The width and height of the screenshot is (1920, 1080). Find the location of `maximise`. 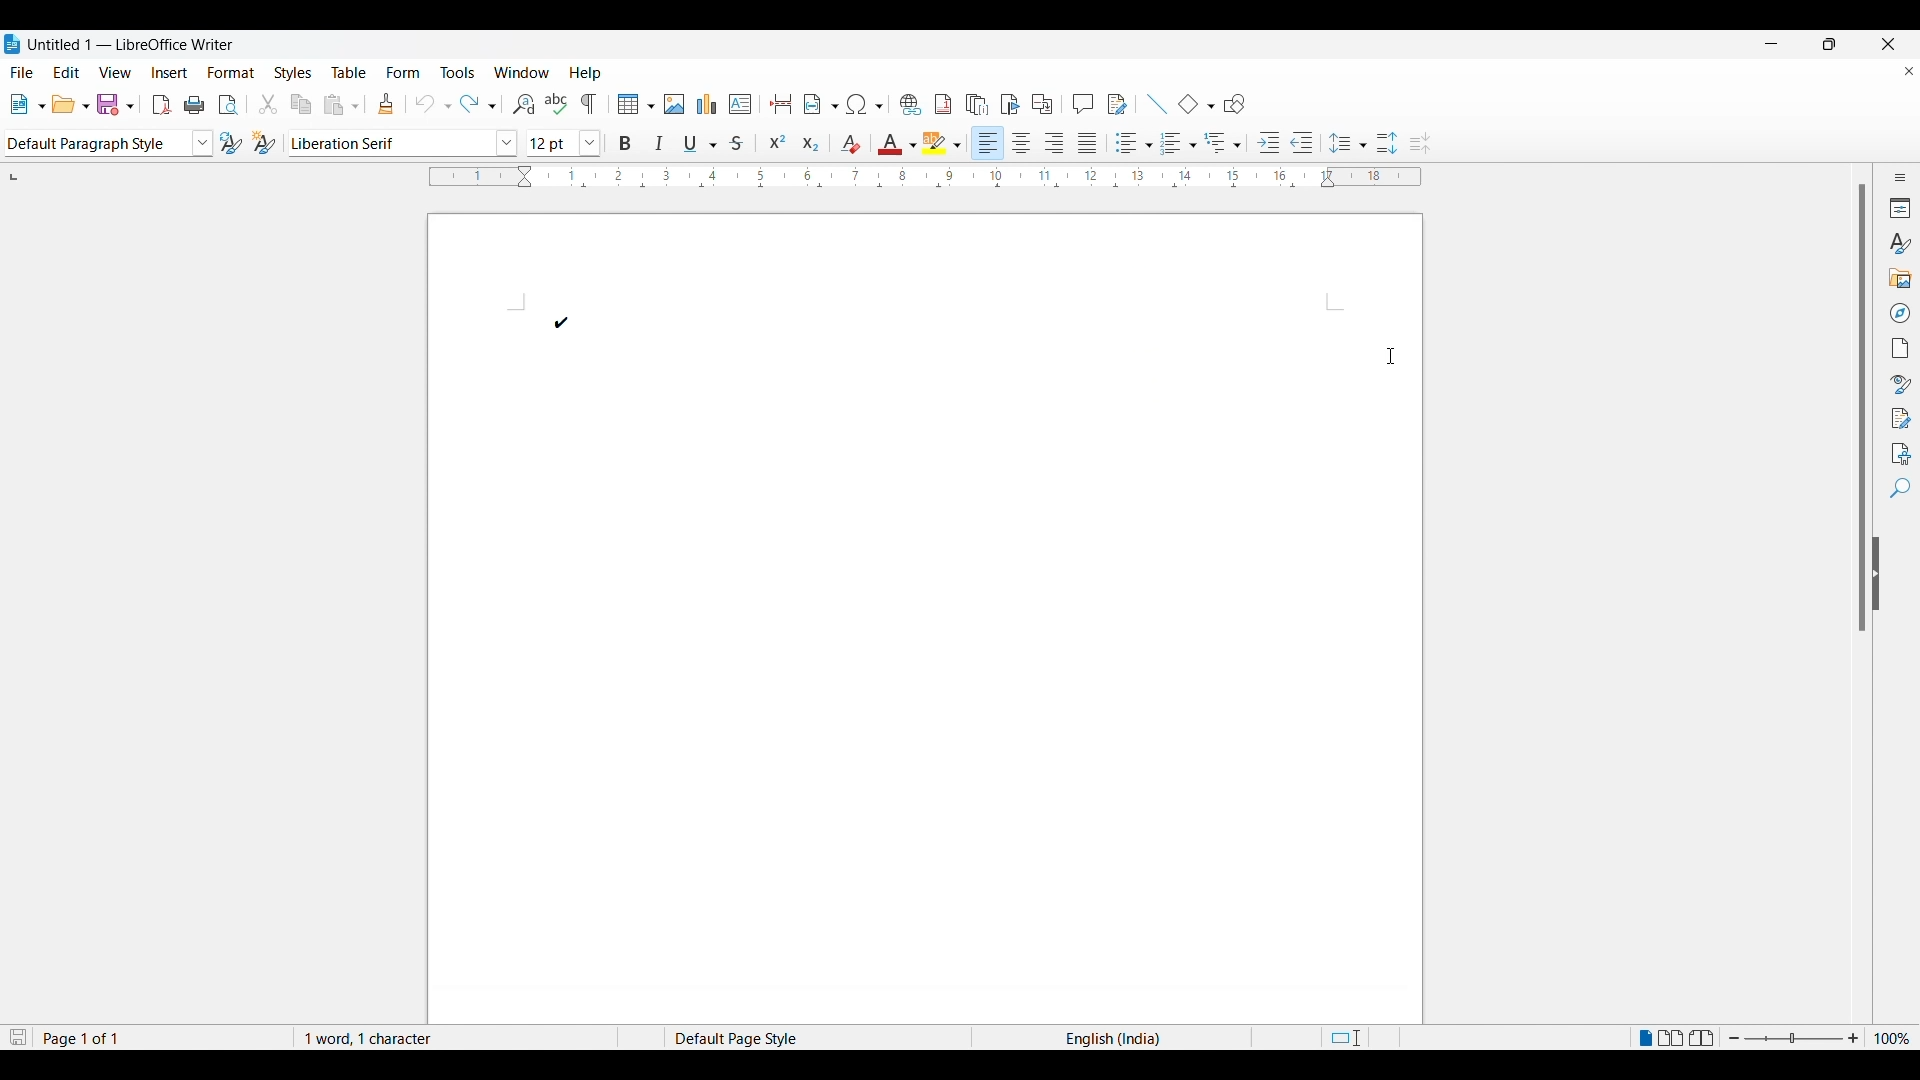

maximise is located at coordinates (1825, 43).